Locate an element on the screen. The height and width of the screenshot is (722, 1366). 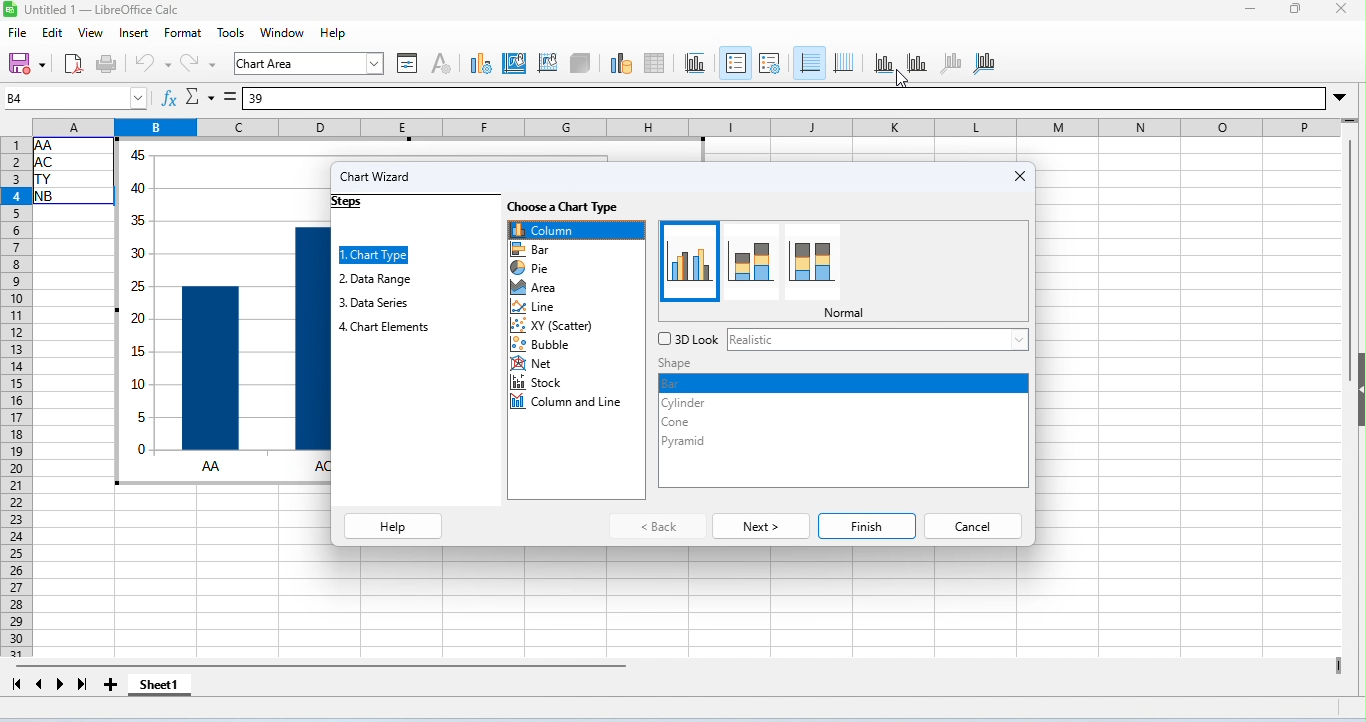
horizontal grids is located at coordinates (810, 62).